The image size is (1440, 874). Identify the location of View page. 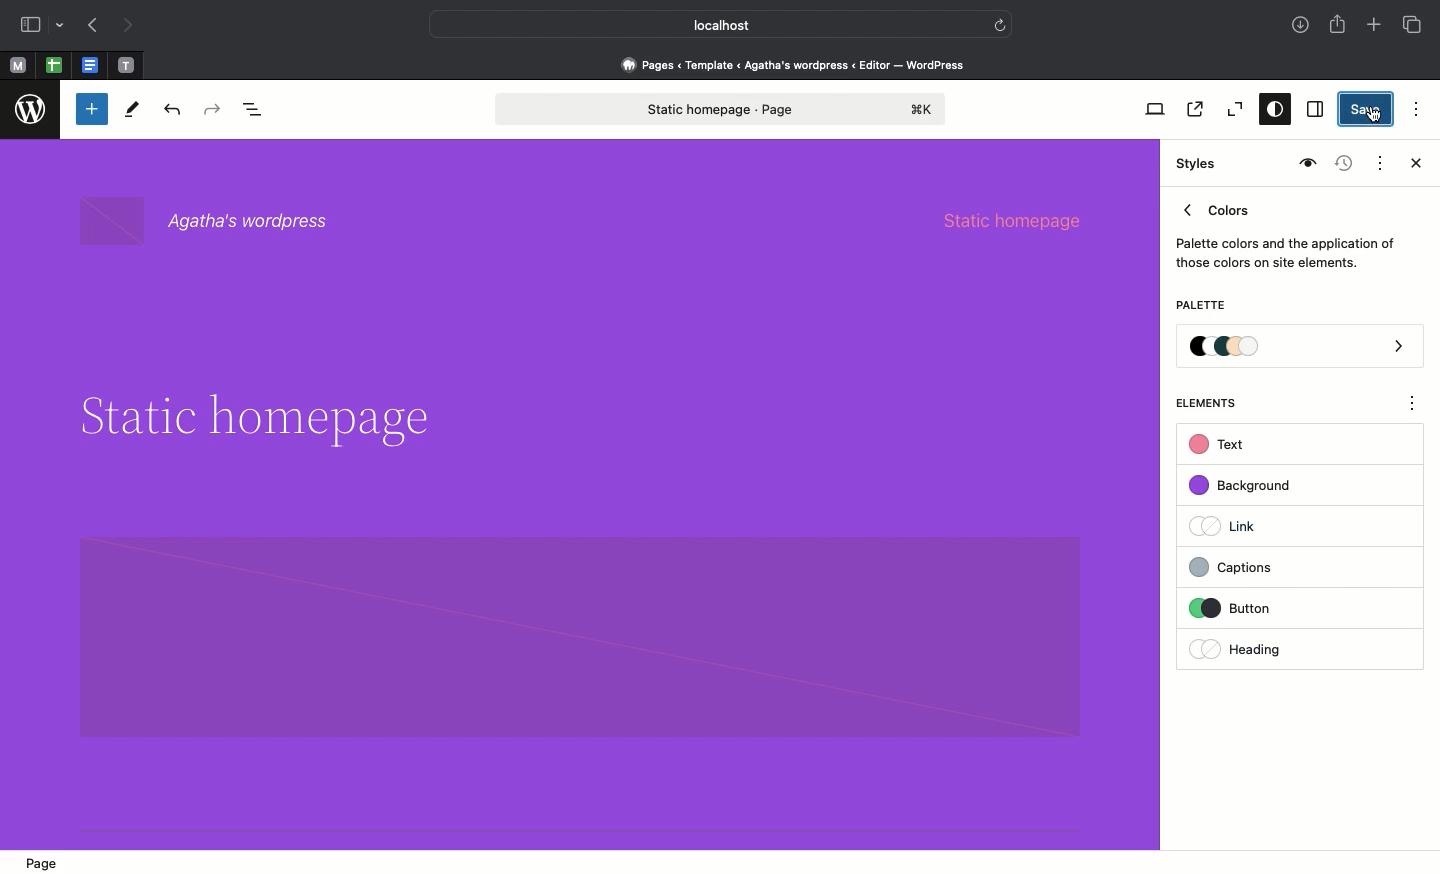
(1193, 109).